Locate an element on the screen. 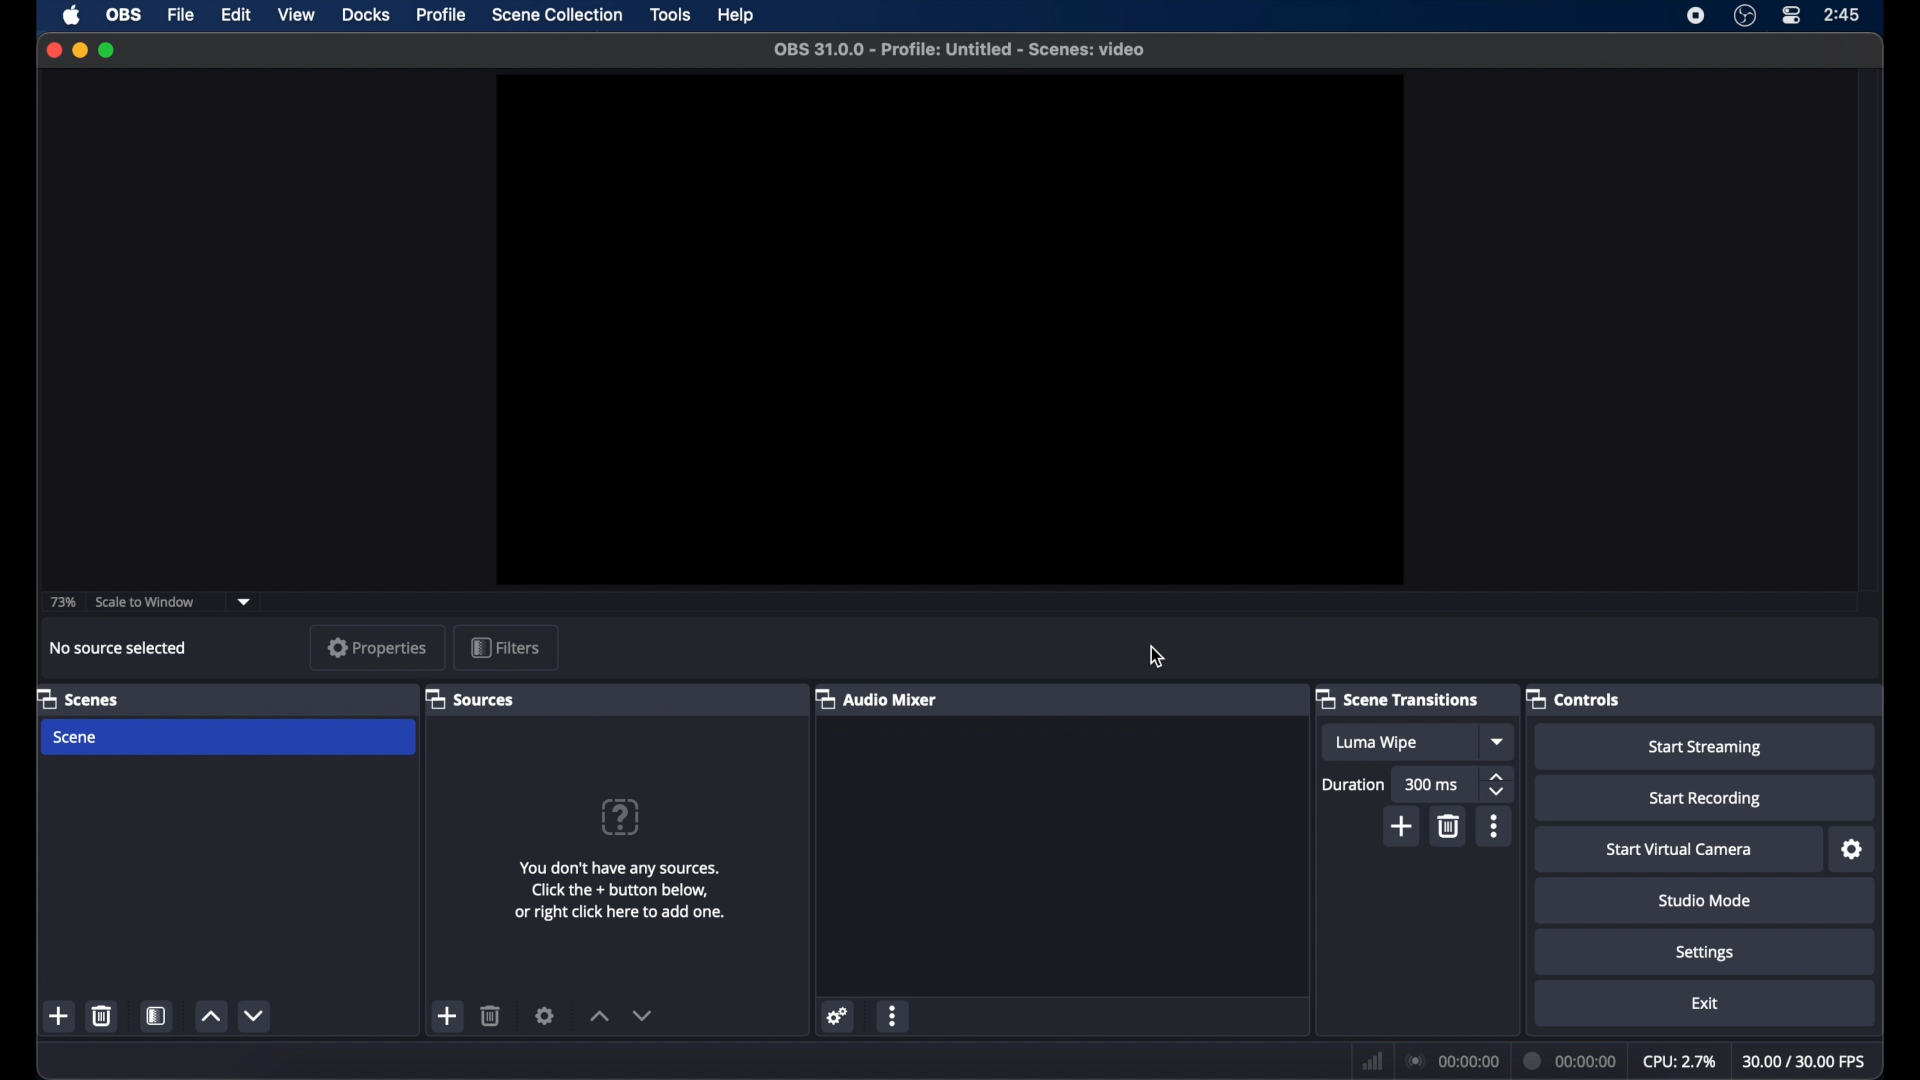 The image size is (1920, 1080). scene transitions is located at coordinates (1397, 700).